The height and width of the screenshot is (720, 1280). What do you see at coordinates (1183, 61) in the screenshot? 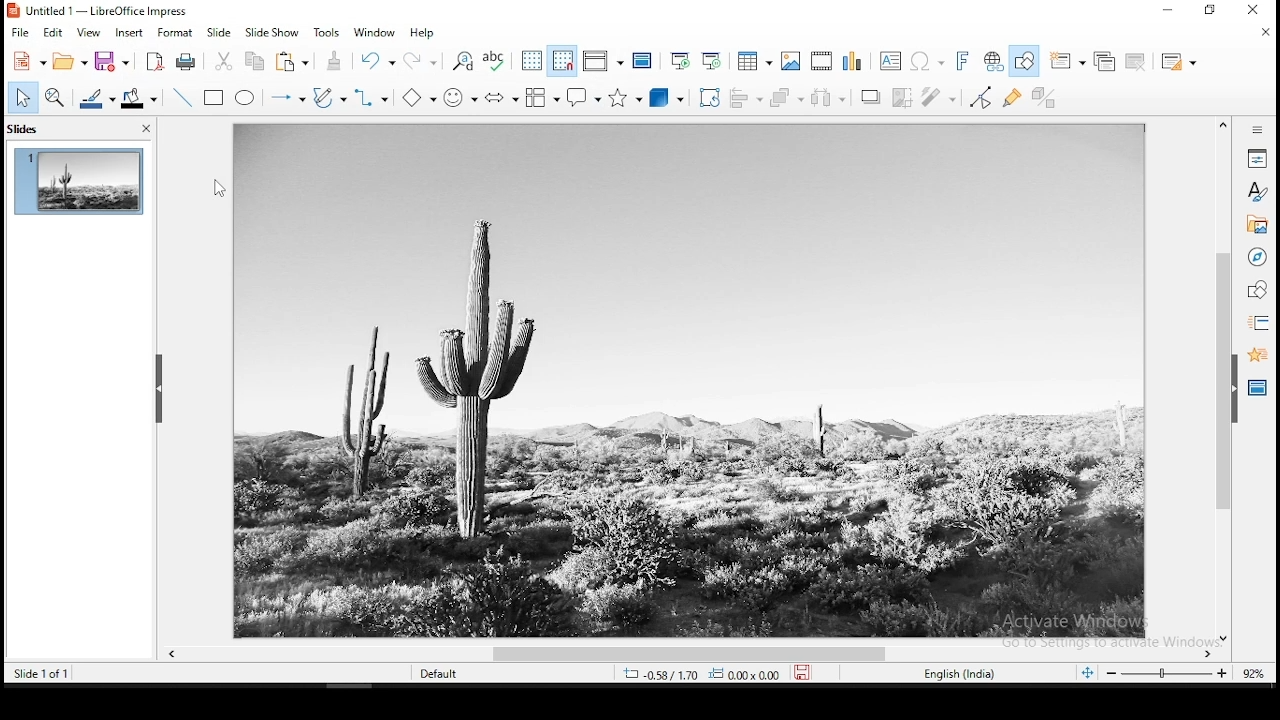
I see `slide layout` at bounding box center [1183, 61].